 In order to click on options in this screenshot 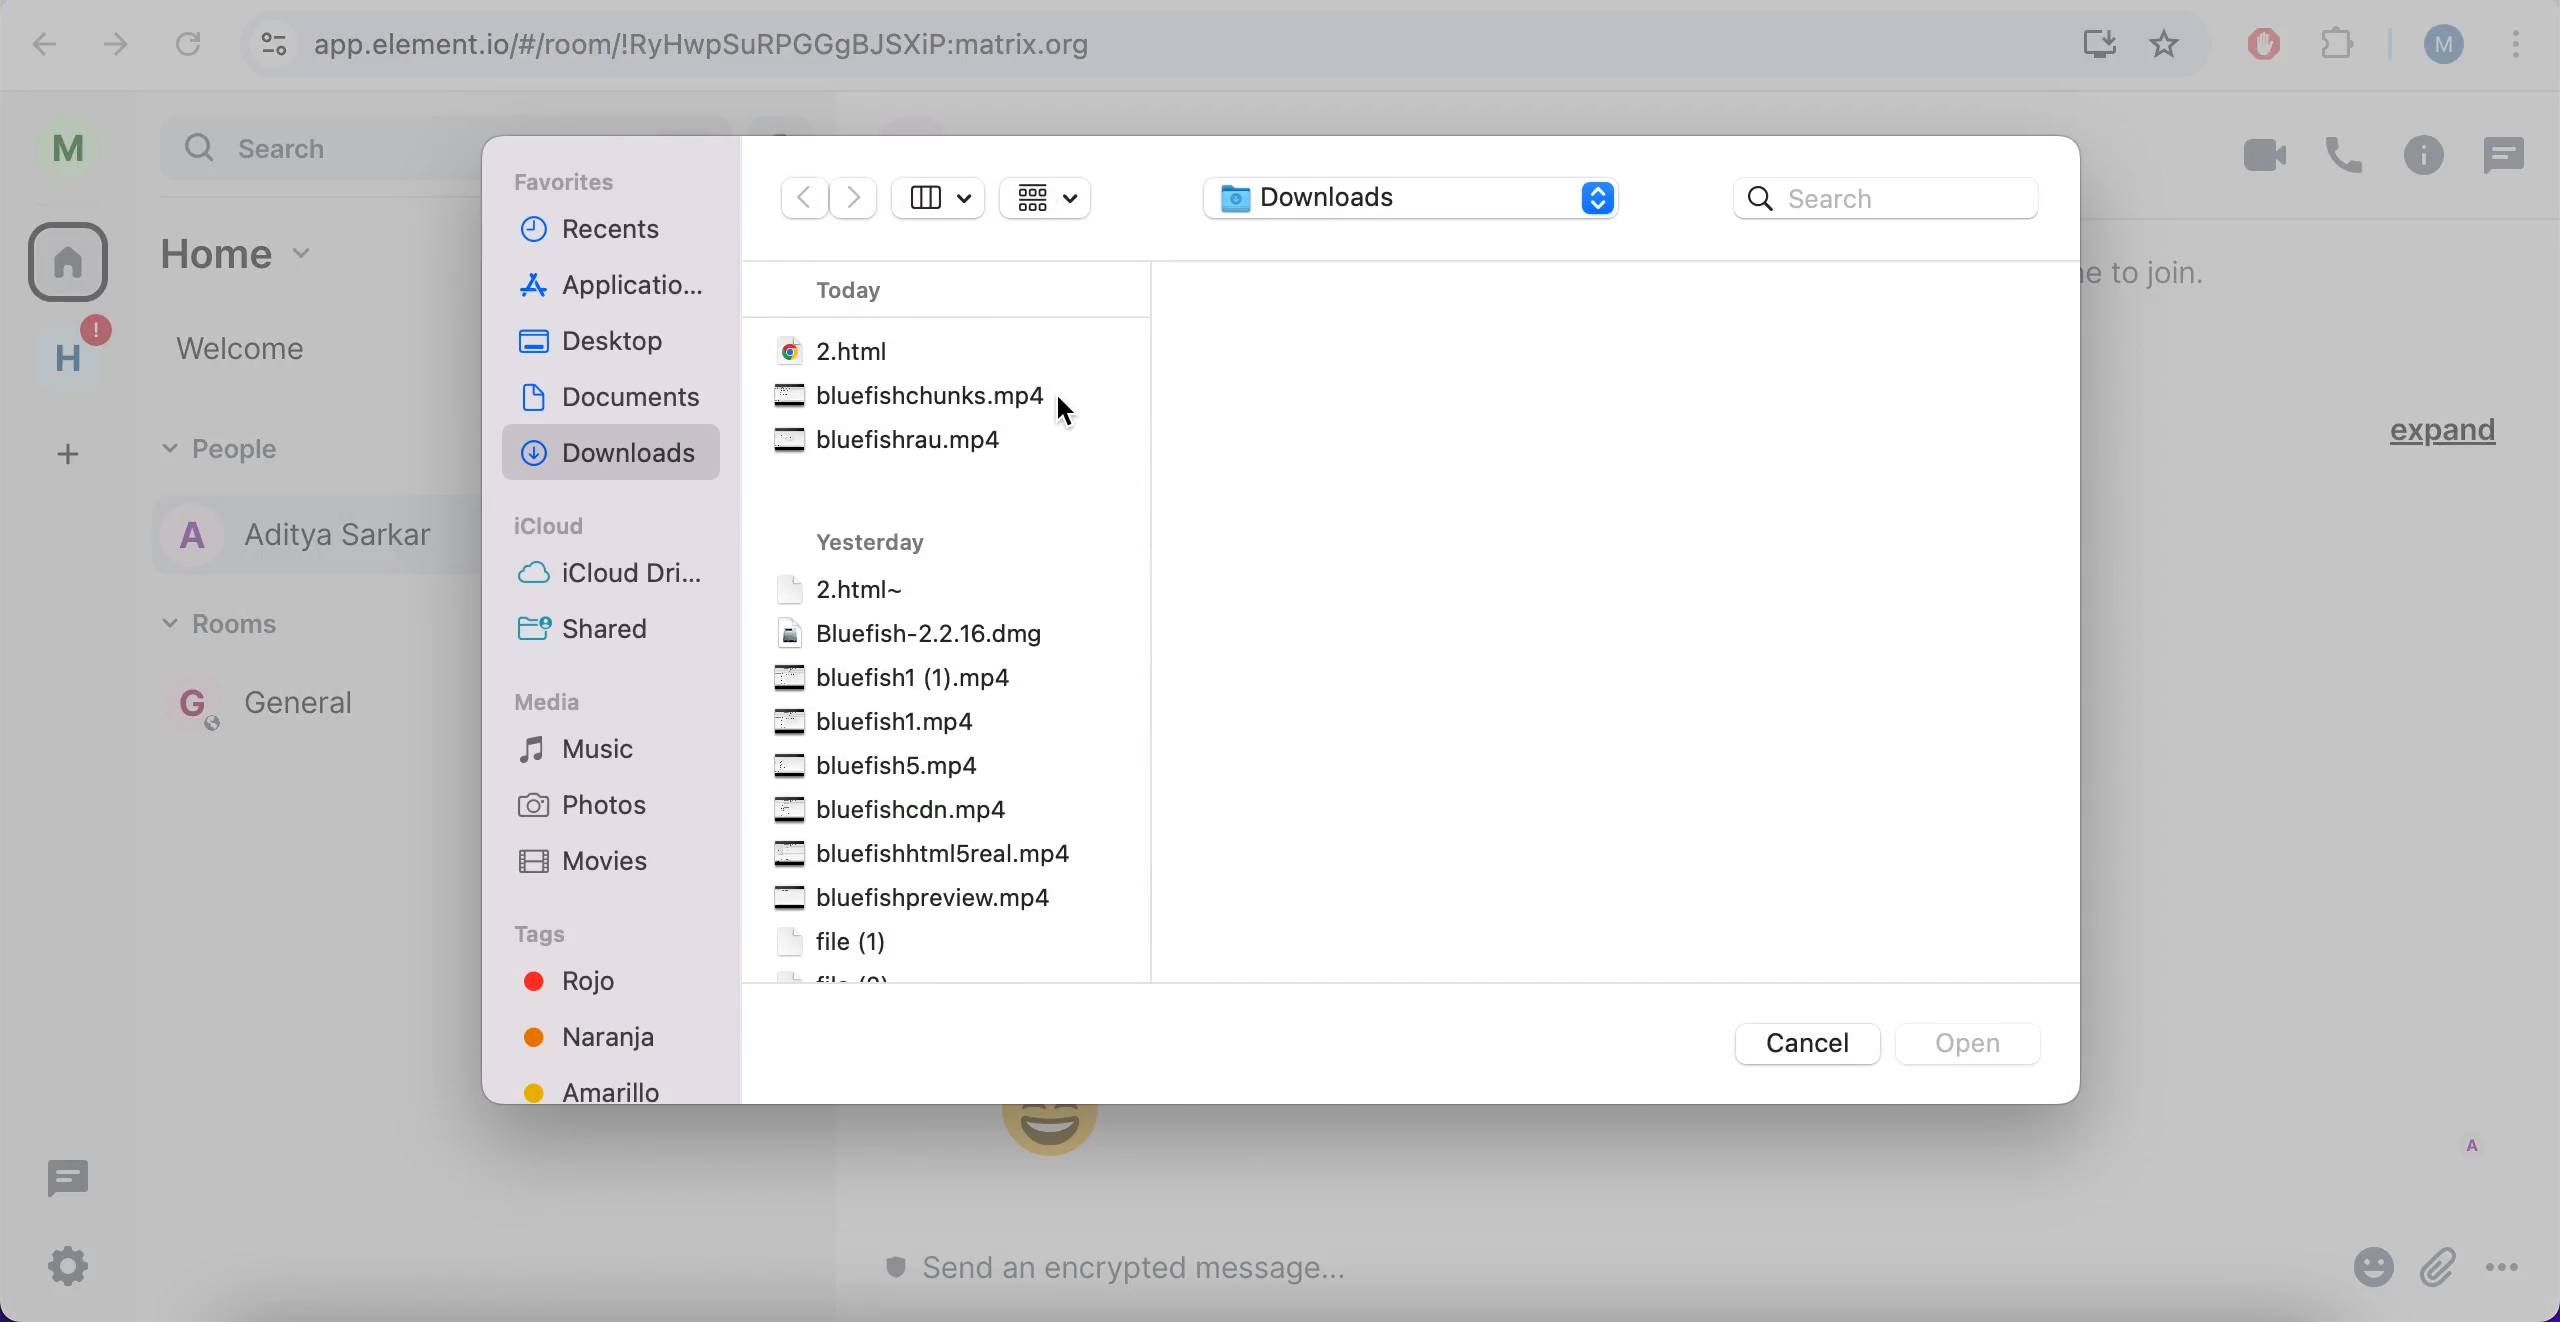, I will do `click(2517, 1275)`.